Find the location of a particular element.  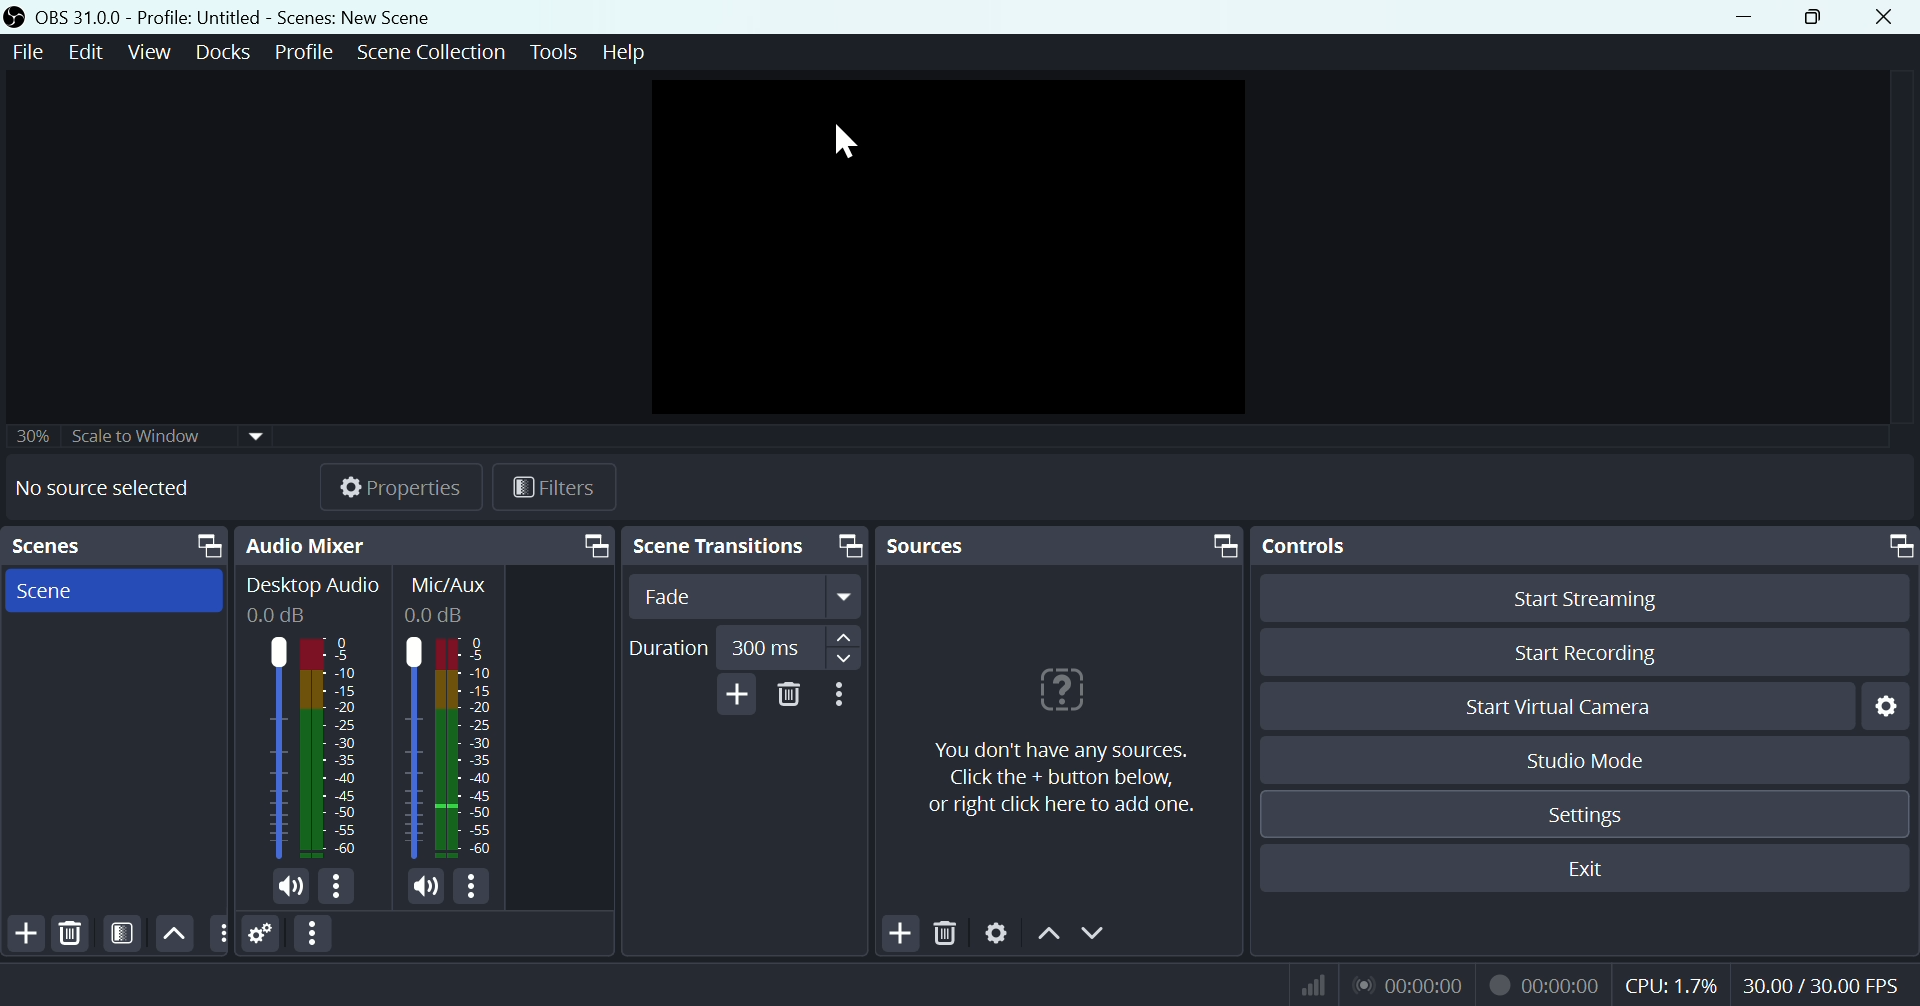

Select to window is located at coordinates (144, 441).